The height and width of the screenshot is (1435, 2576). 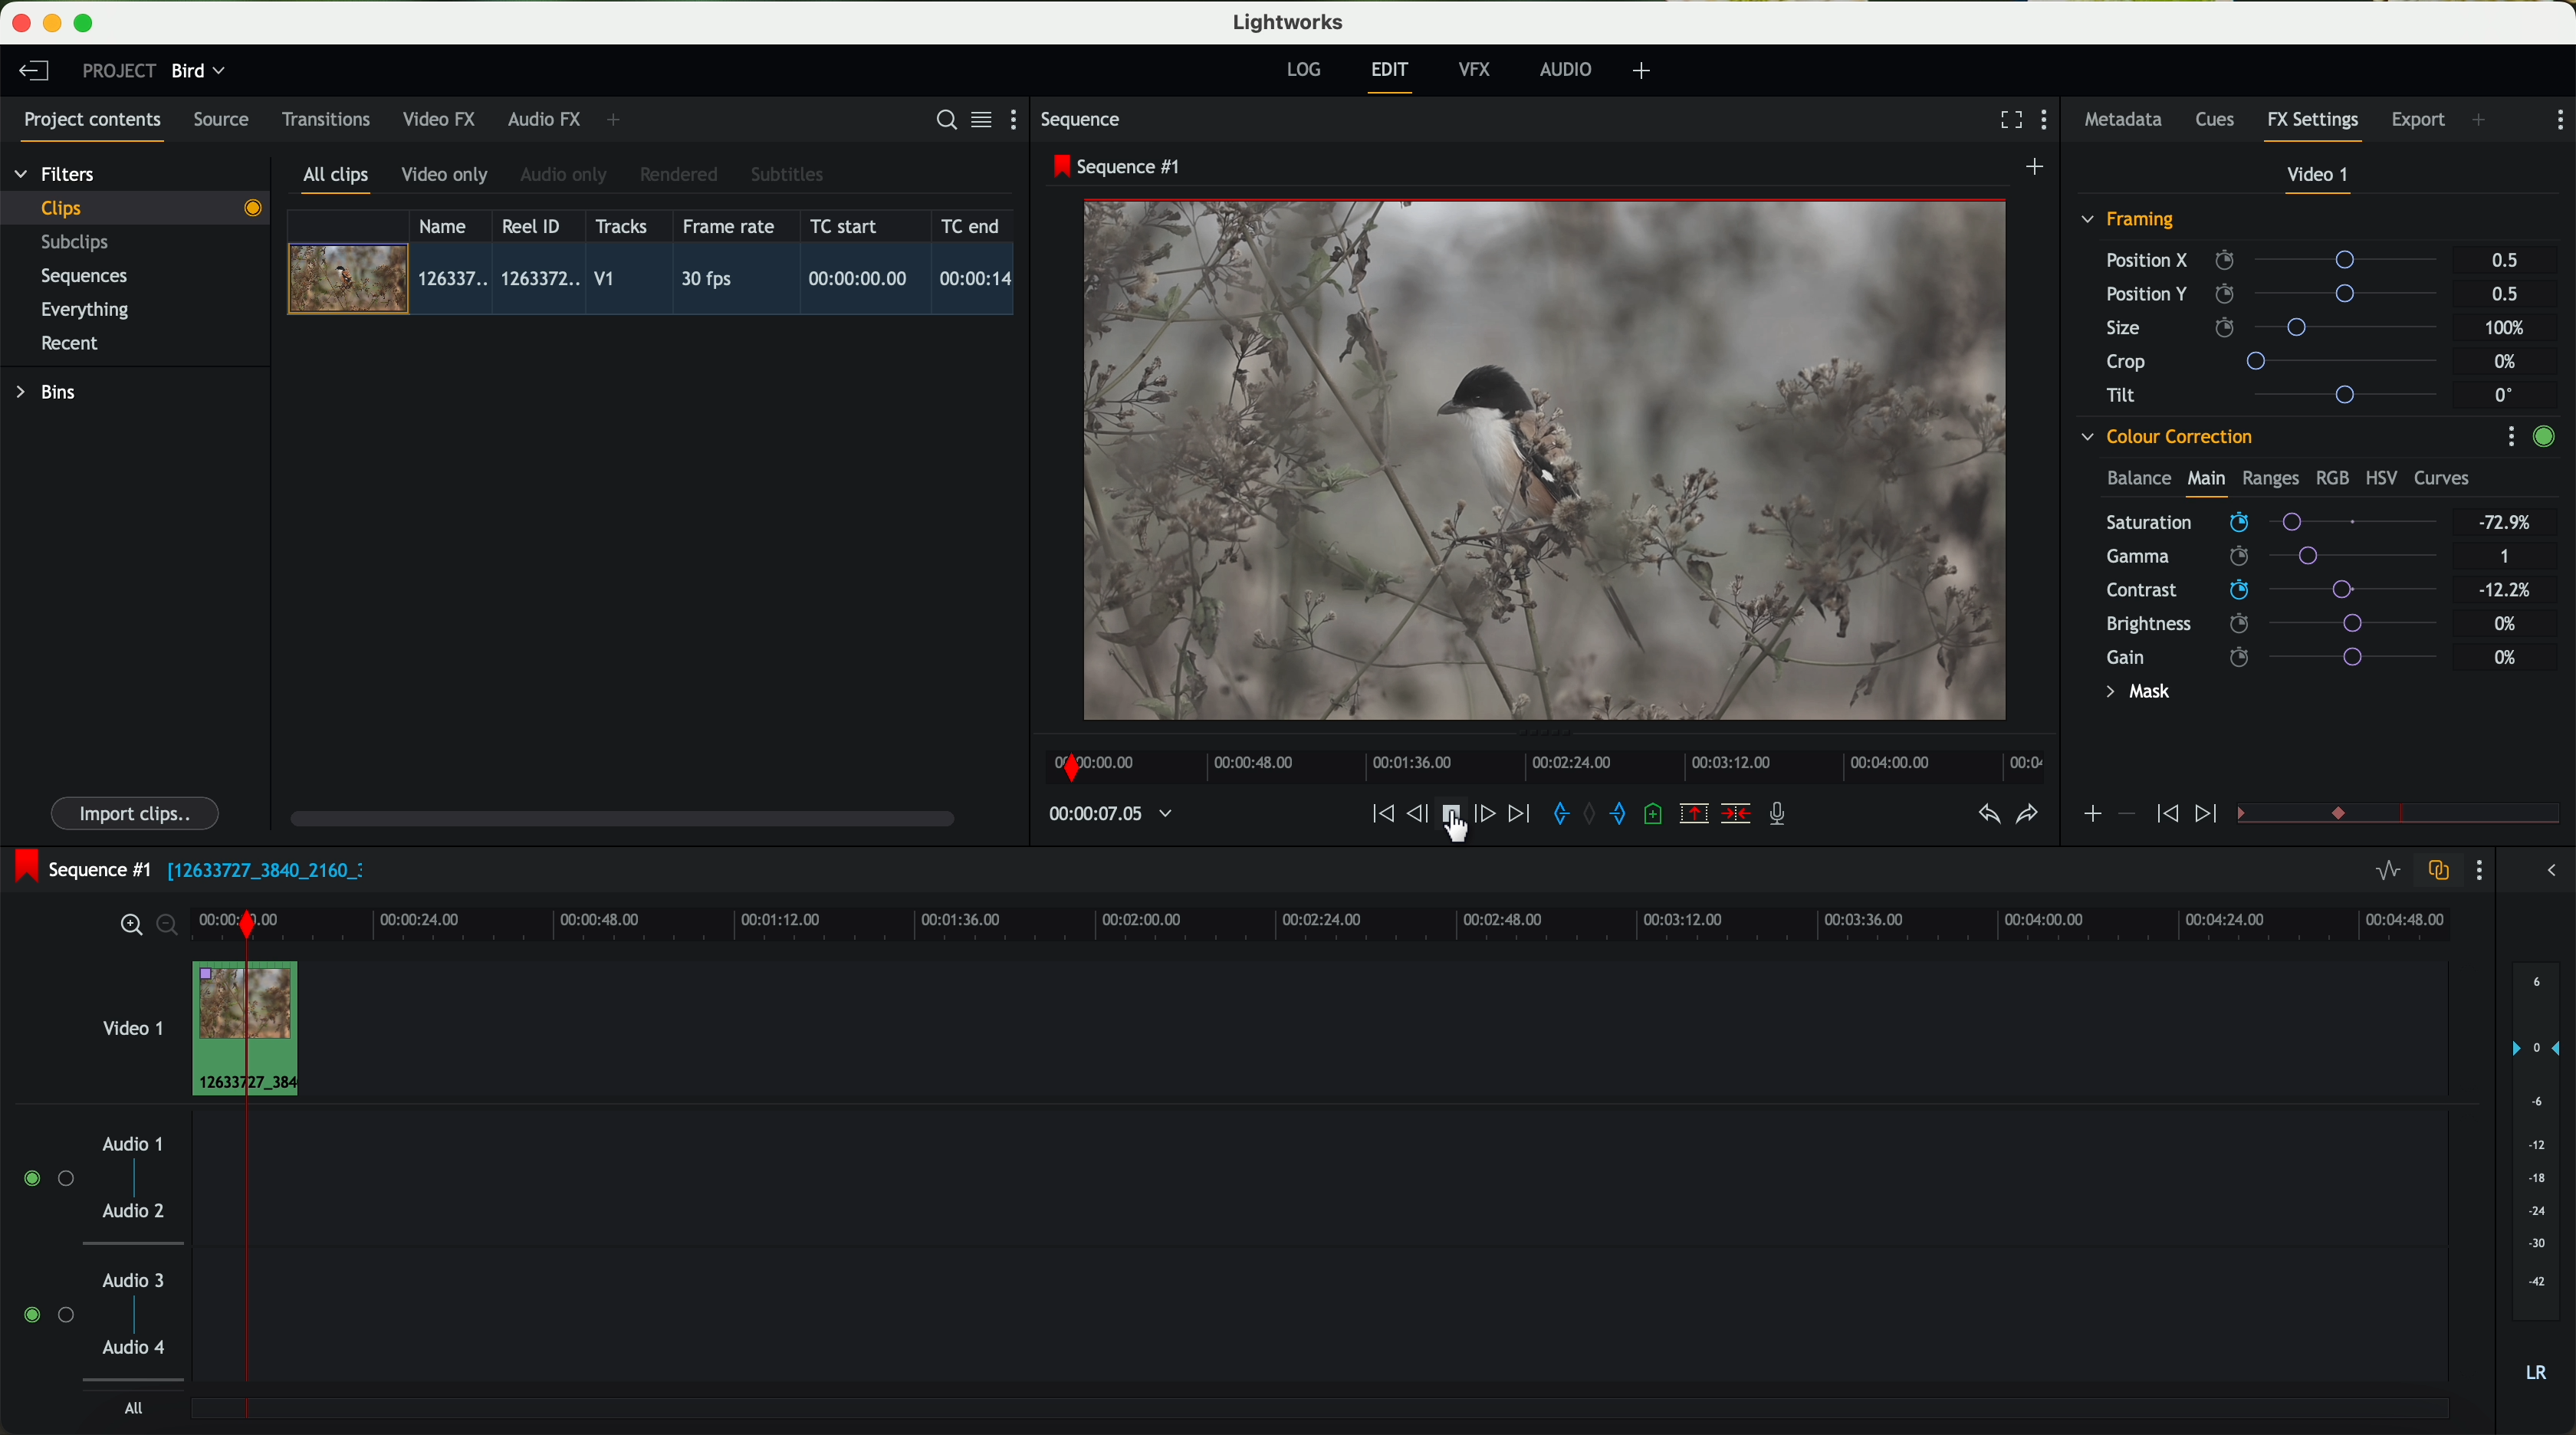 I want to click on curves, so click(x=2442, y=479).